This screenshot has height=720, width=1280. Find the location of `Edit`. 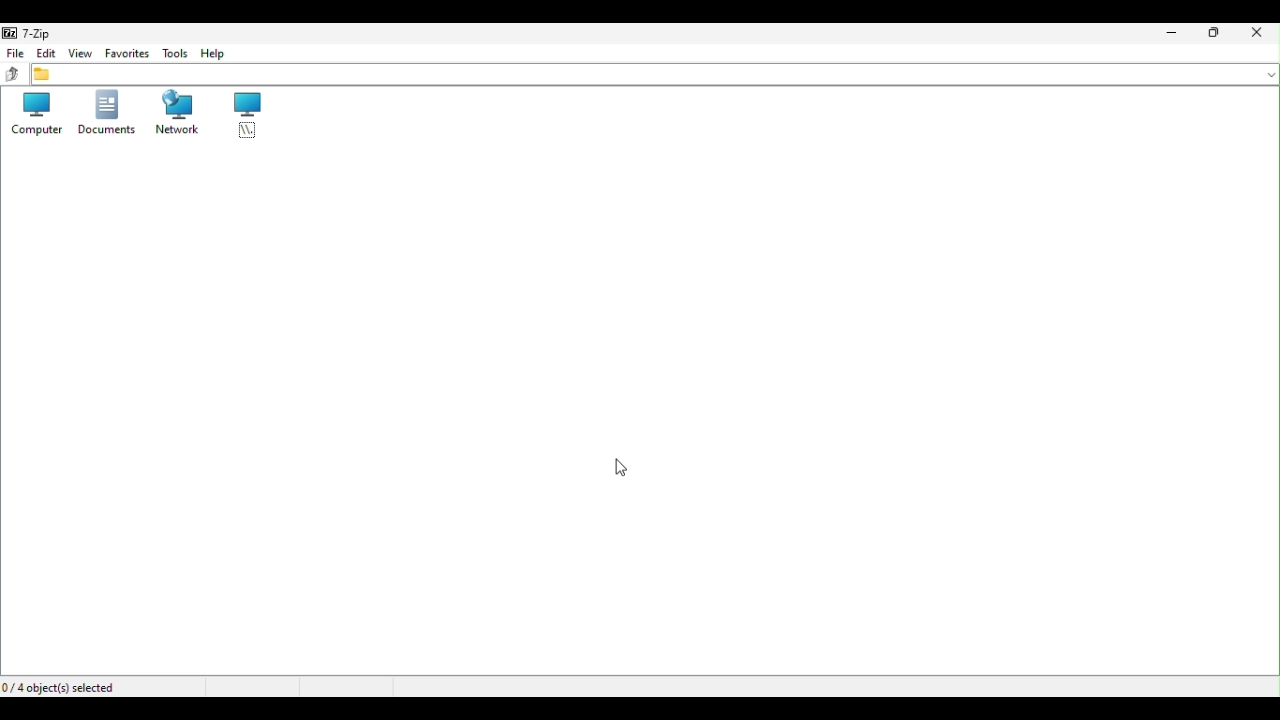

Edit is located at coordinates (45, 51).